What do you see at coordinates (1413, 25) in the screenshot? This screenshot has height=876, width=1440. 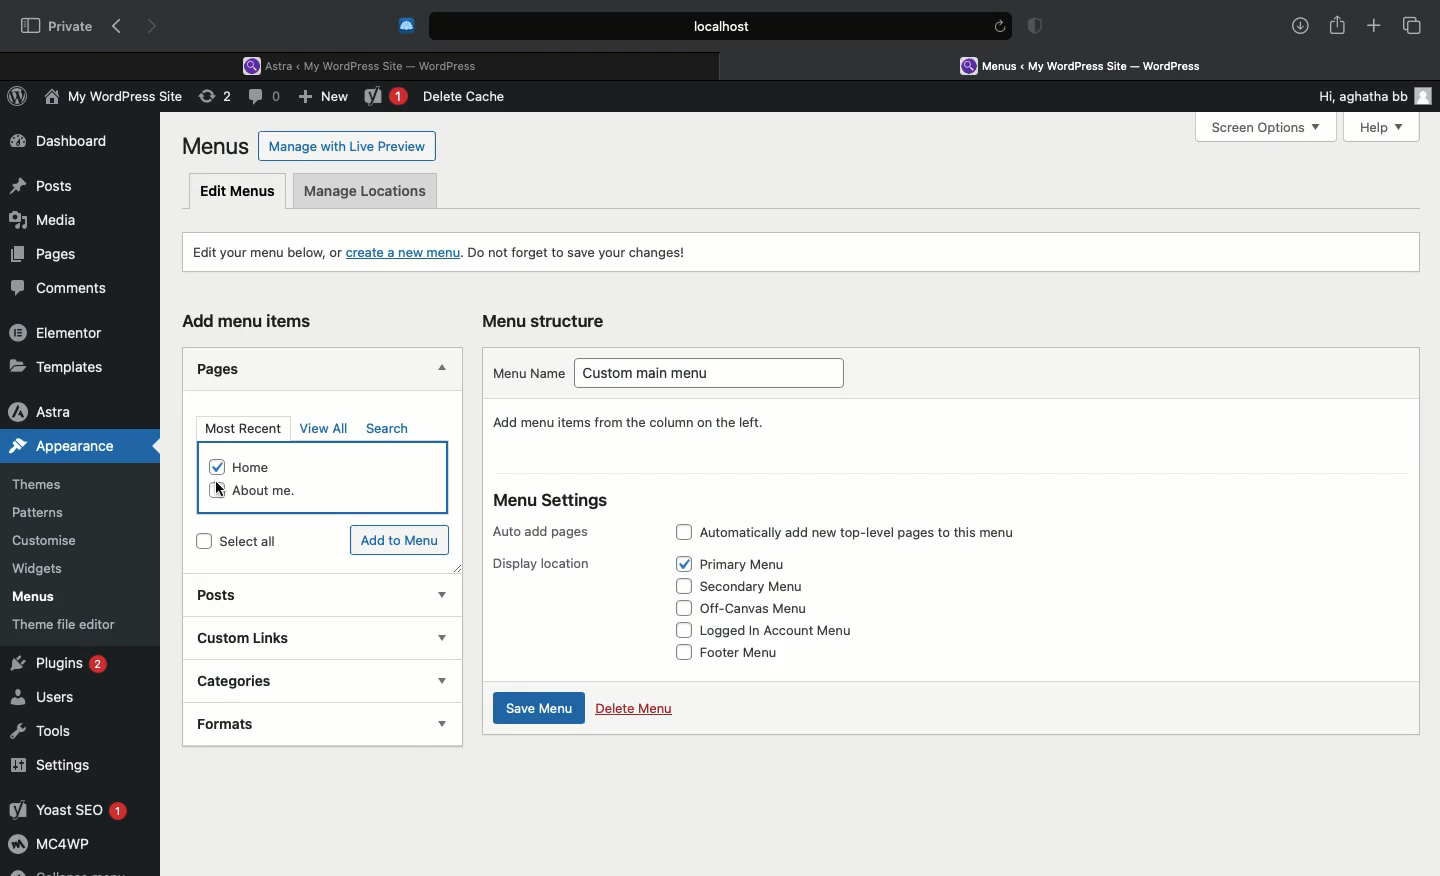 I see `Tabs` at bounding box center [1413, 25].